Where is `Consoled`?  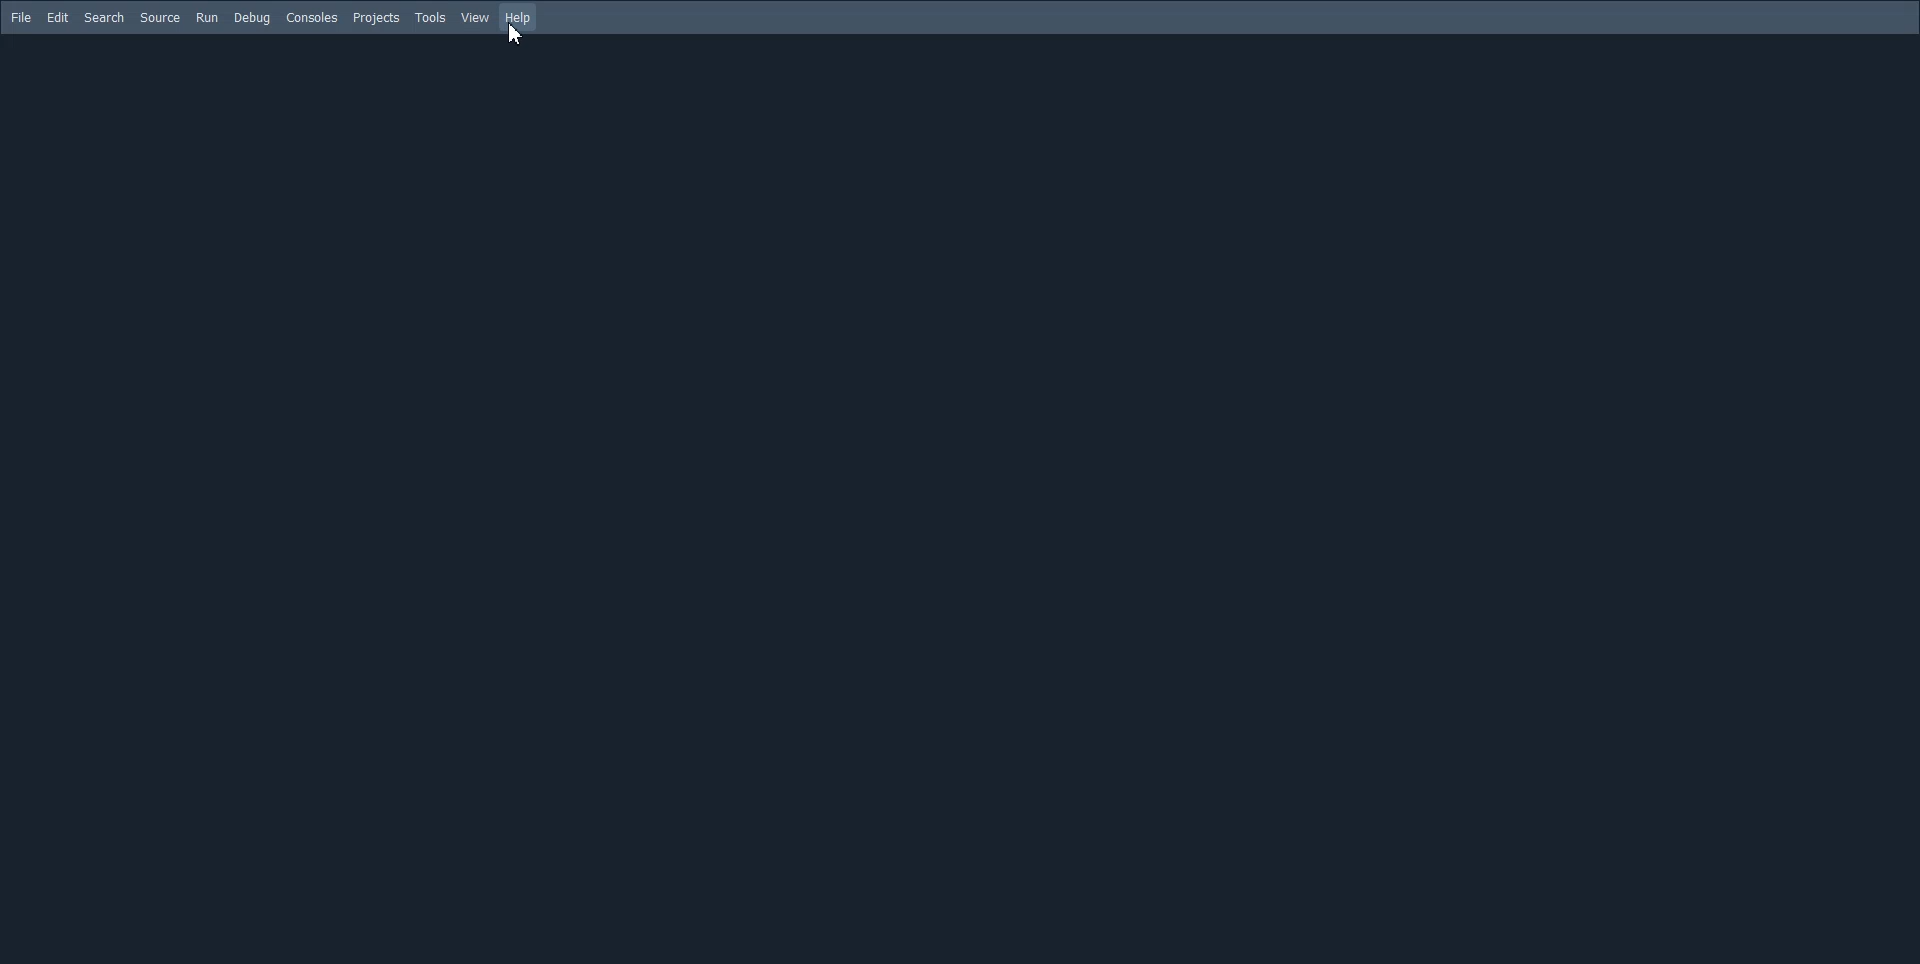
Consoled is located at coordinates (313, 17).